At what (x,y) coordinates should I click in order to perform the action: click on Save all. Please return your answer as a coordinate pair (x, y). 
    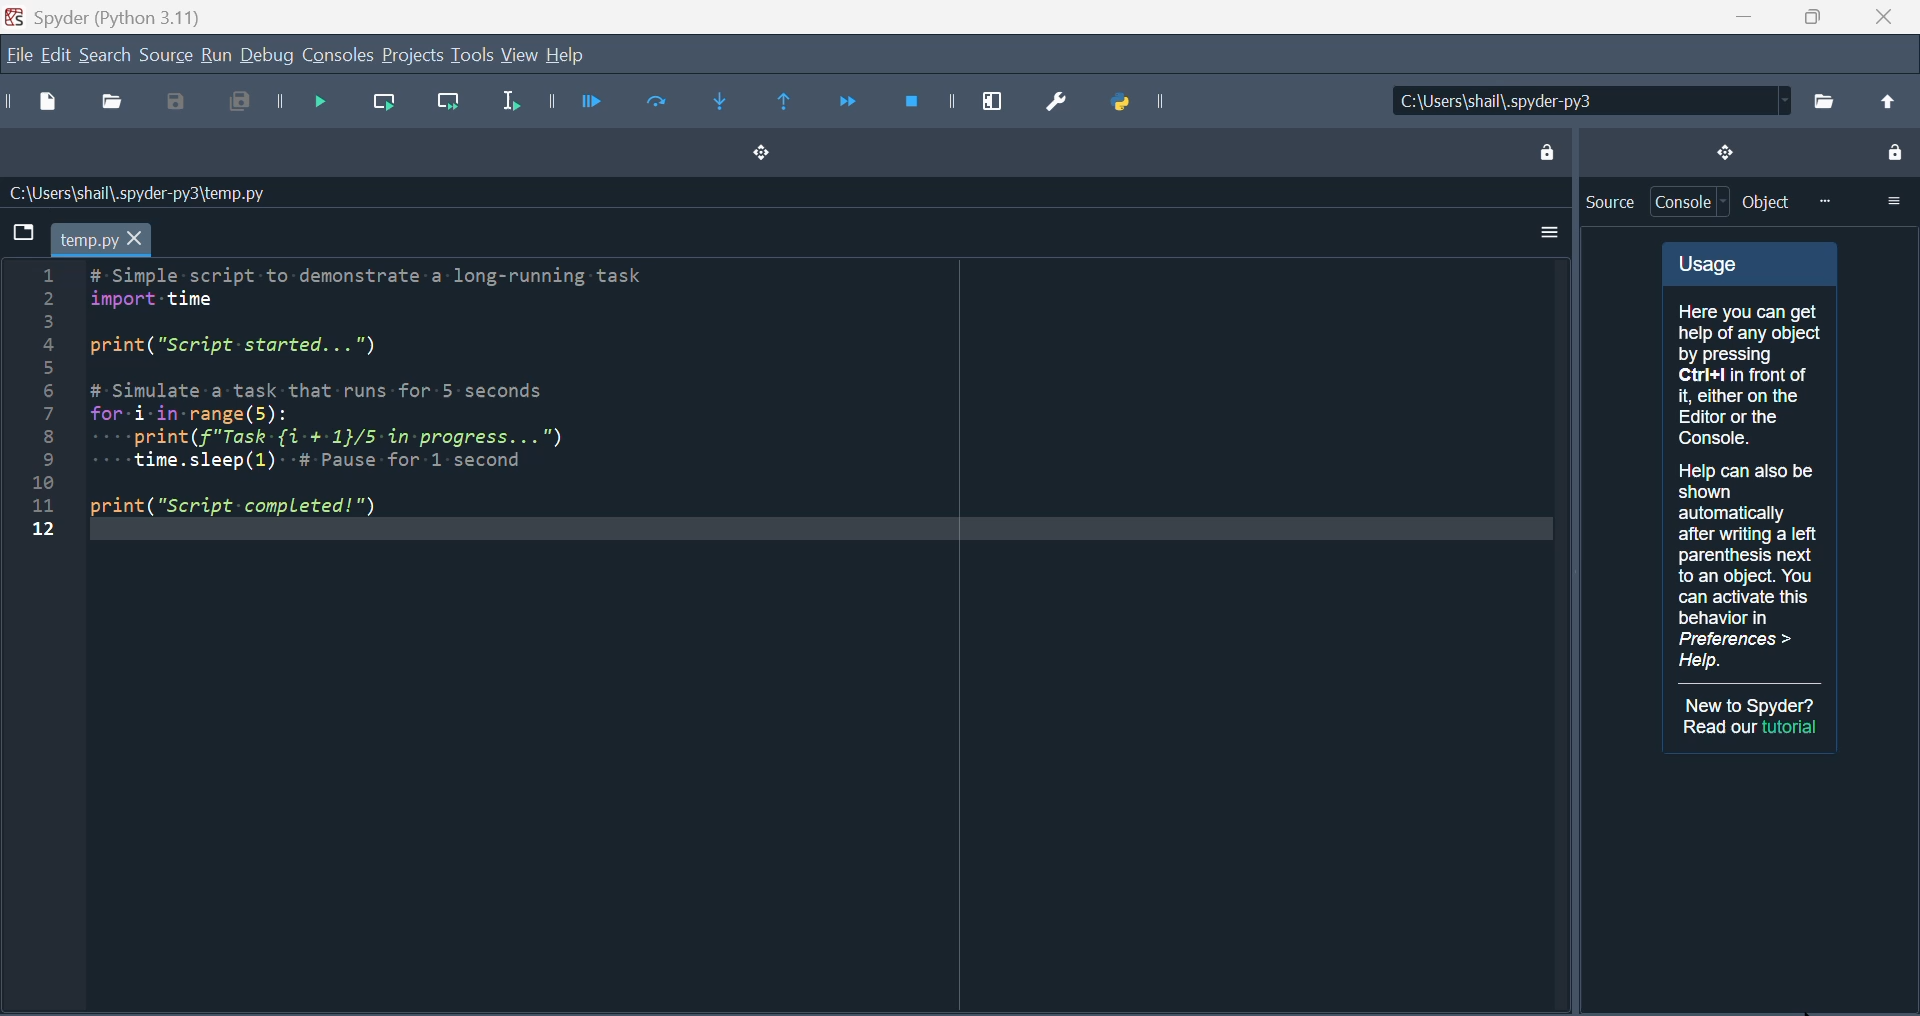
    Looking at the image, I should click on (233, 105).